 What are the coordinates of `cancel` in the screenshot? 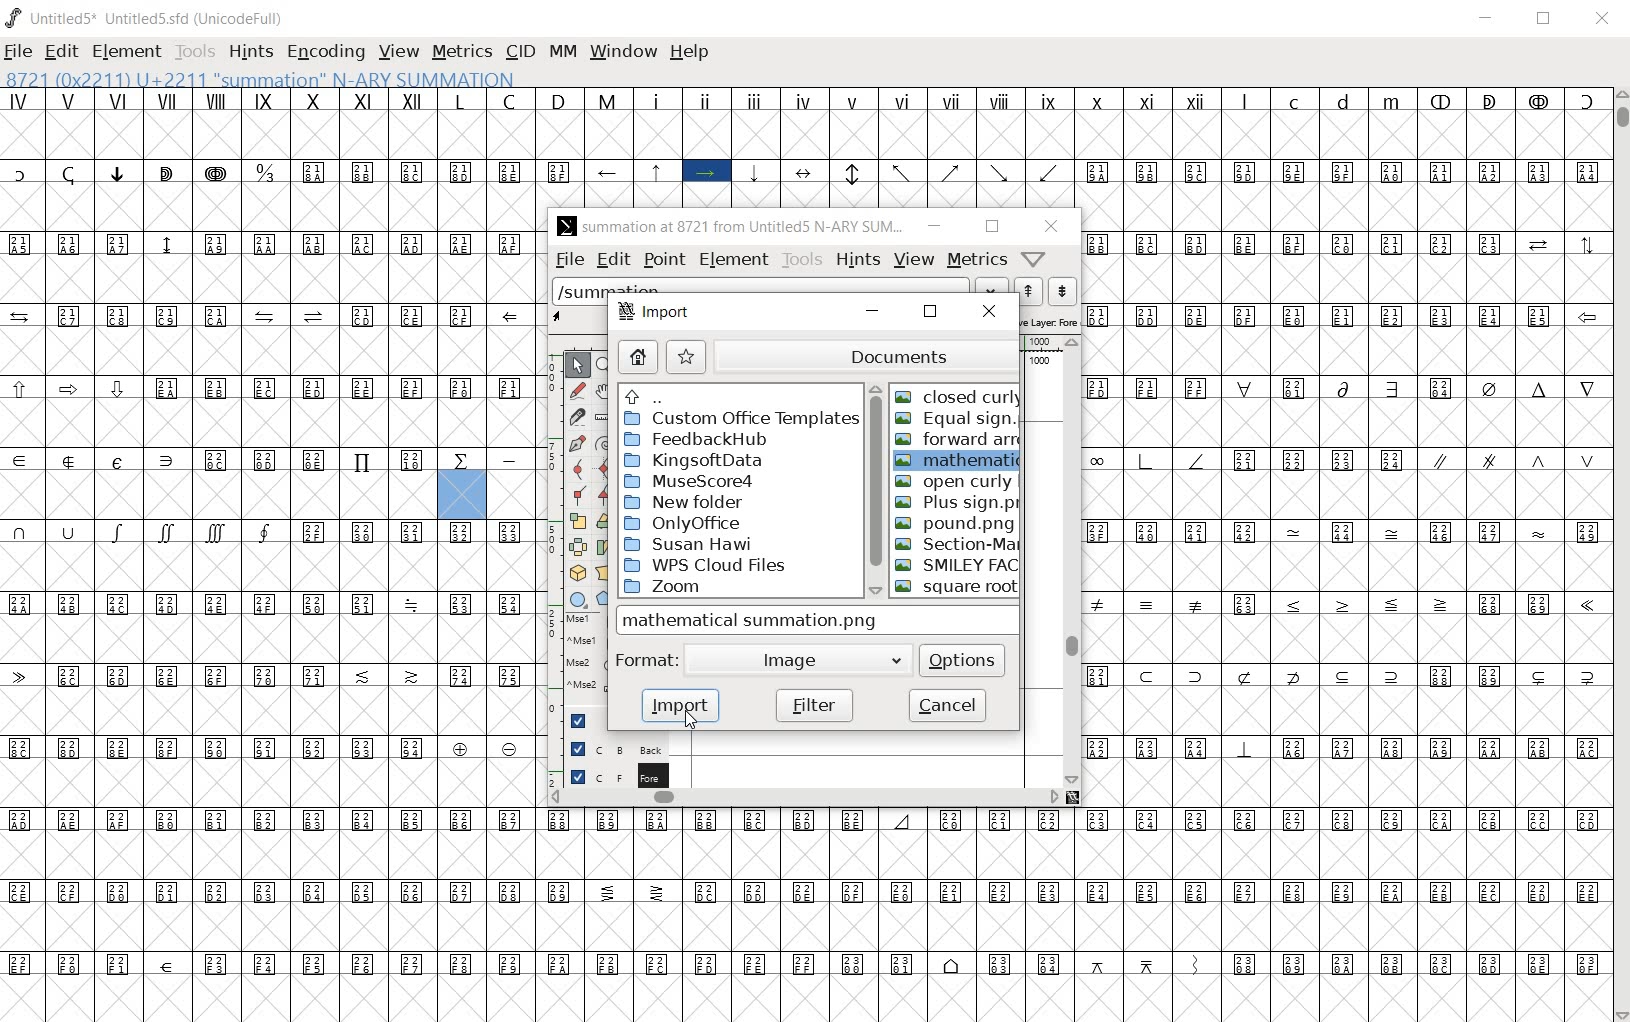 It's located at (948, 705).